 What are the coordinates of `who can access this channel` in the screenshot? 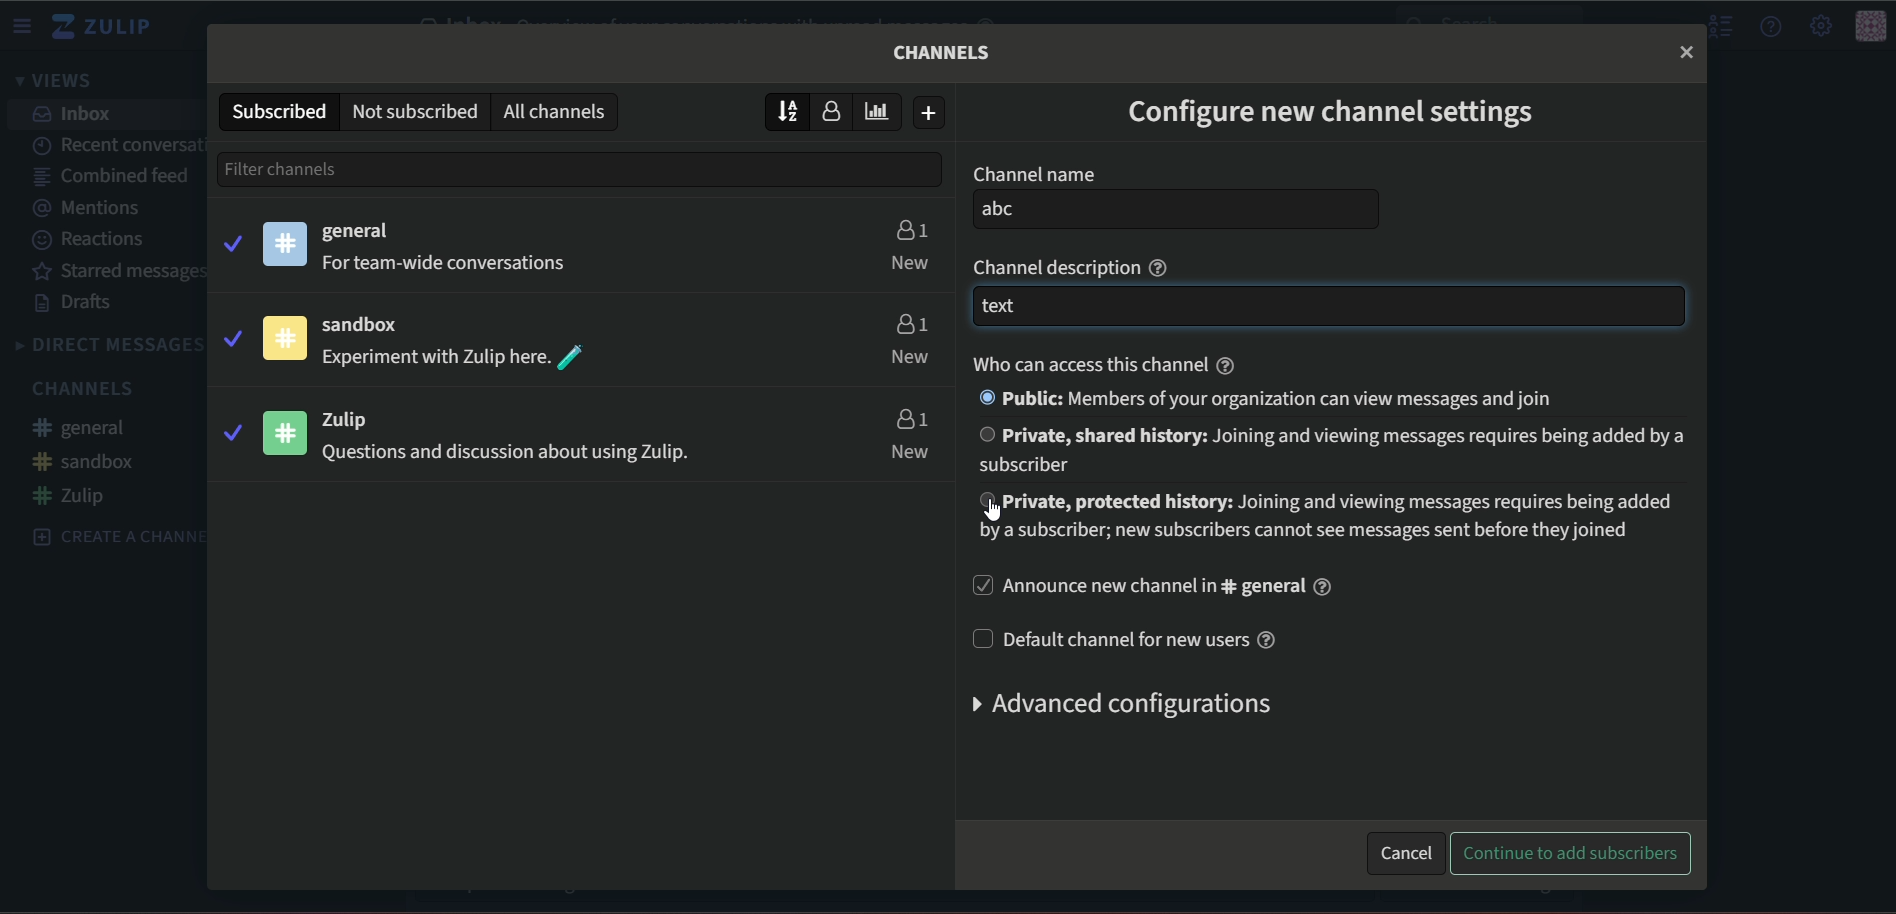 It's located at (1096, 364).